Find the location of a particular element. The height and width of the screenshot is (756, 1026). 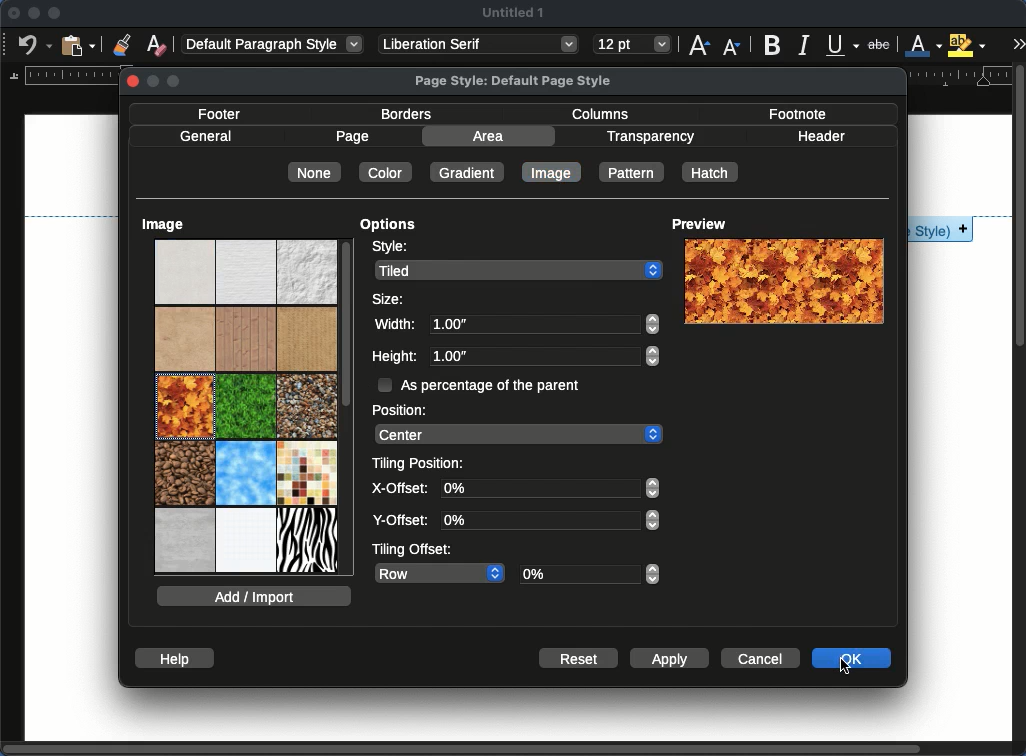

0% is located at coordinates (551, 521).